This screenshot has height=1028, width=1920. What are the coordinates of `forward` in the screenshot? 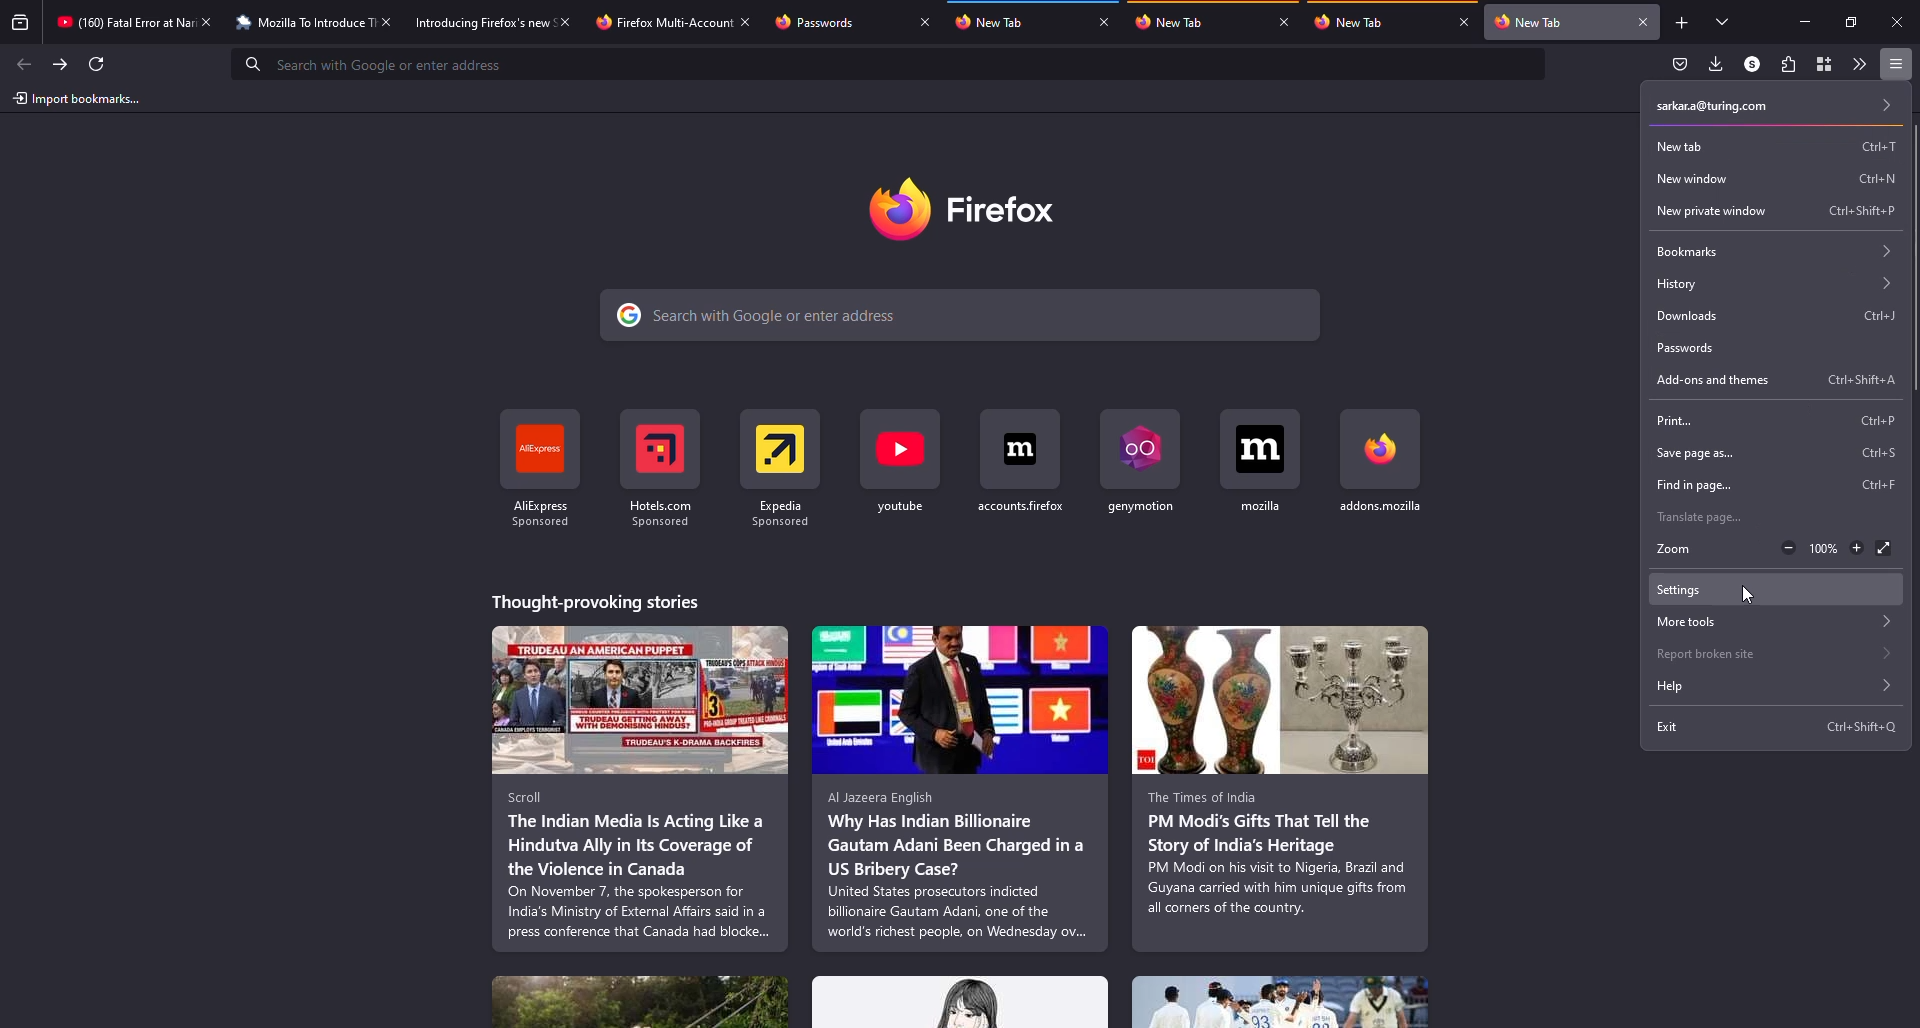 It's located at (59, 64).